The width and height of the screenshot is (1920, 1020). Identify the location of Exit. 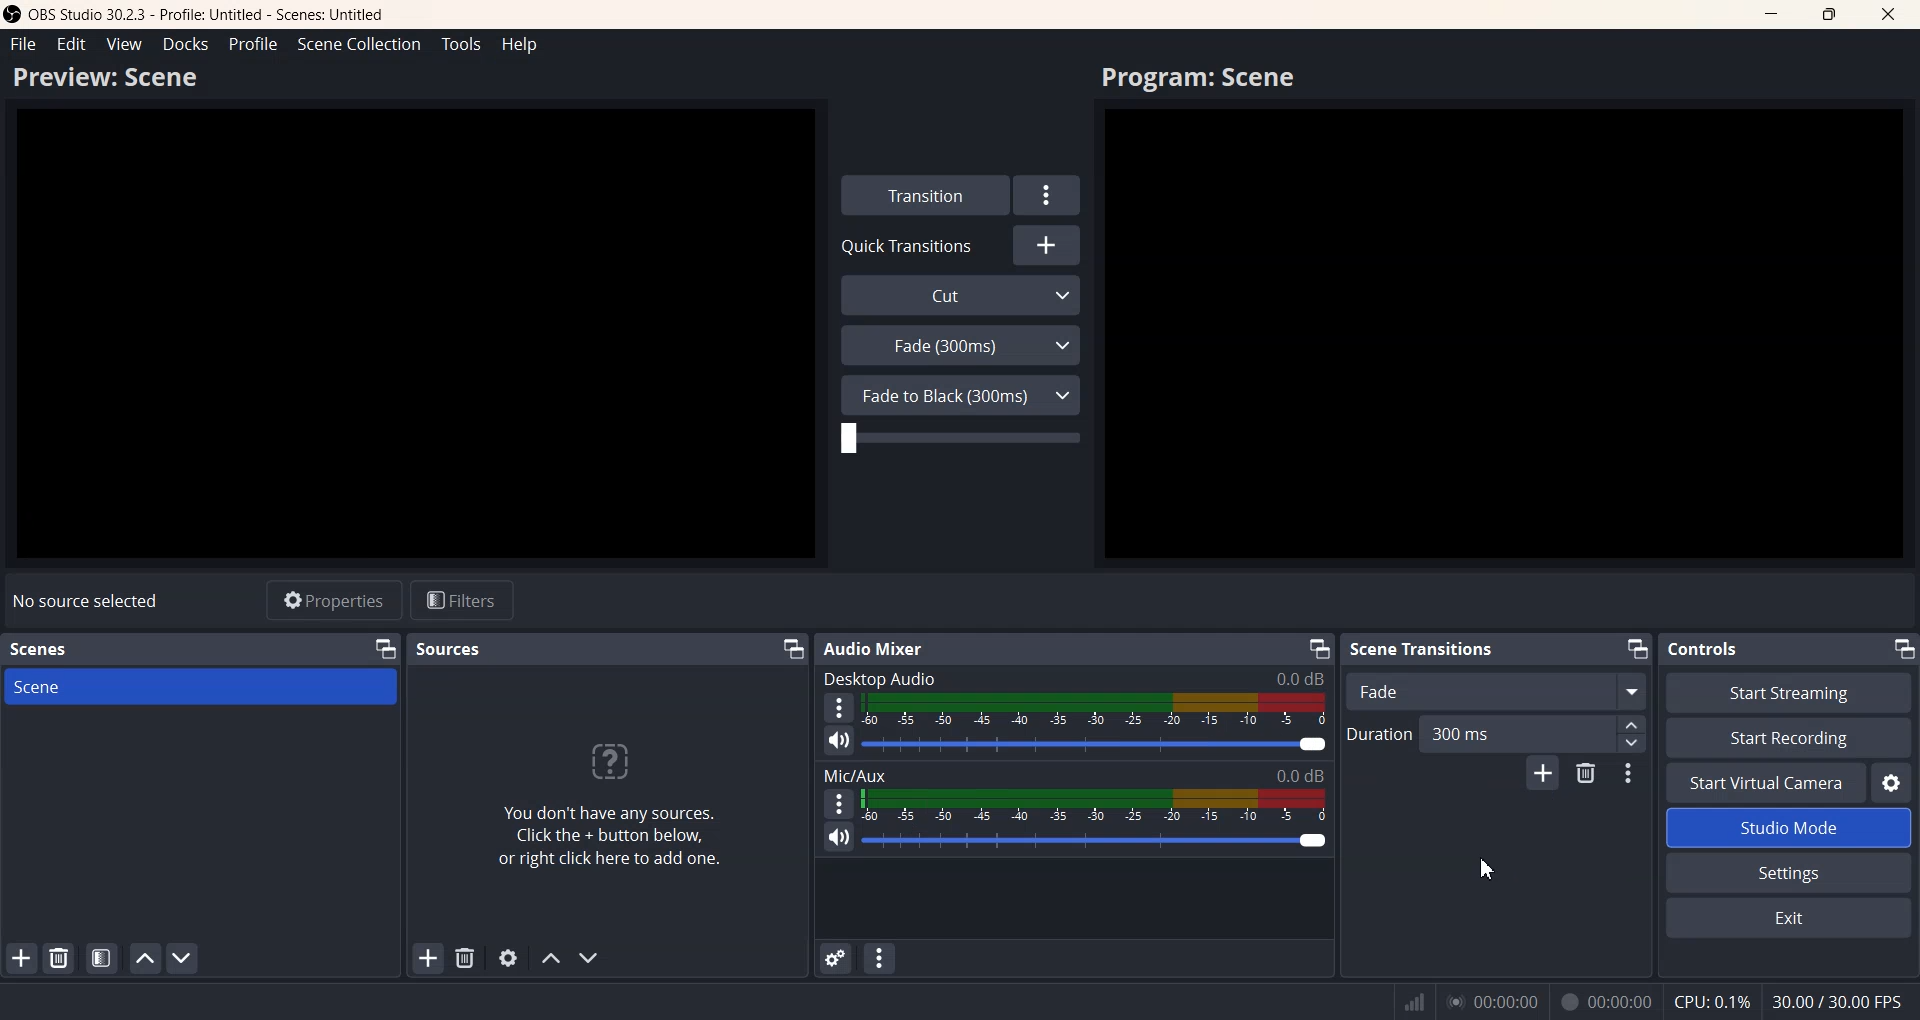
(1790, 918).